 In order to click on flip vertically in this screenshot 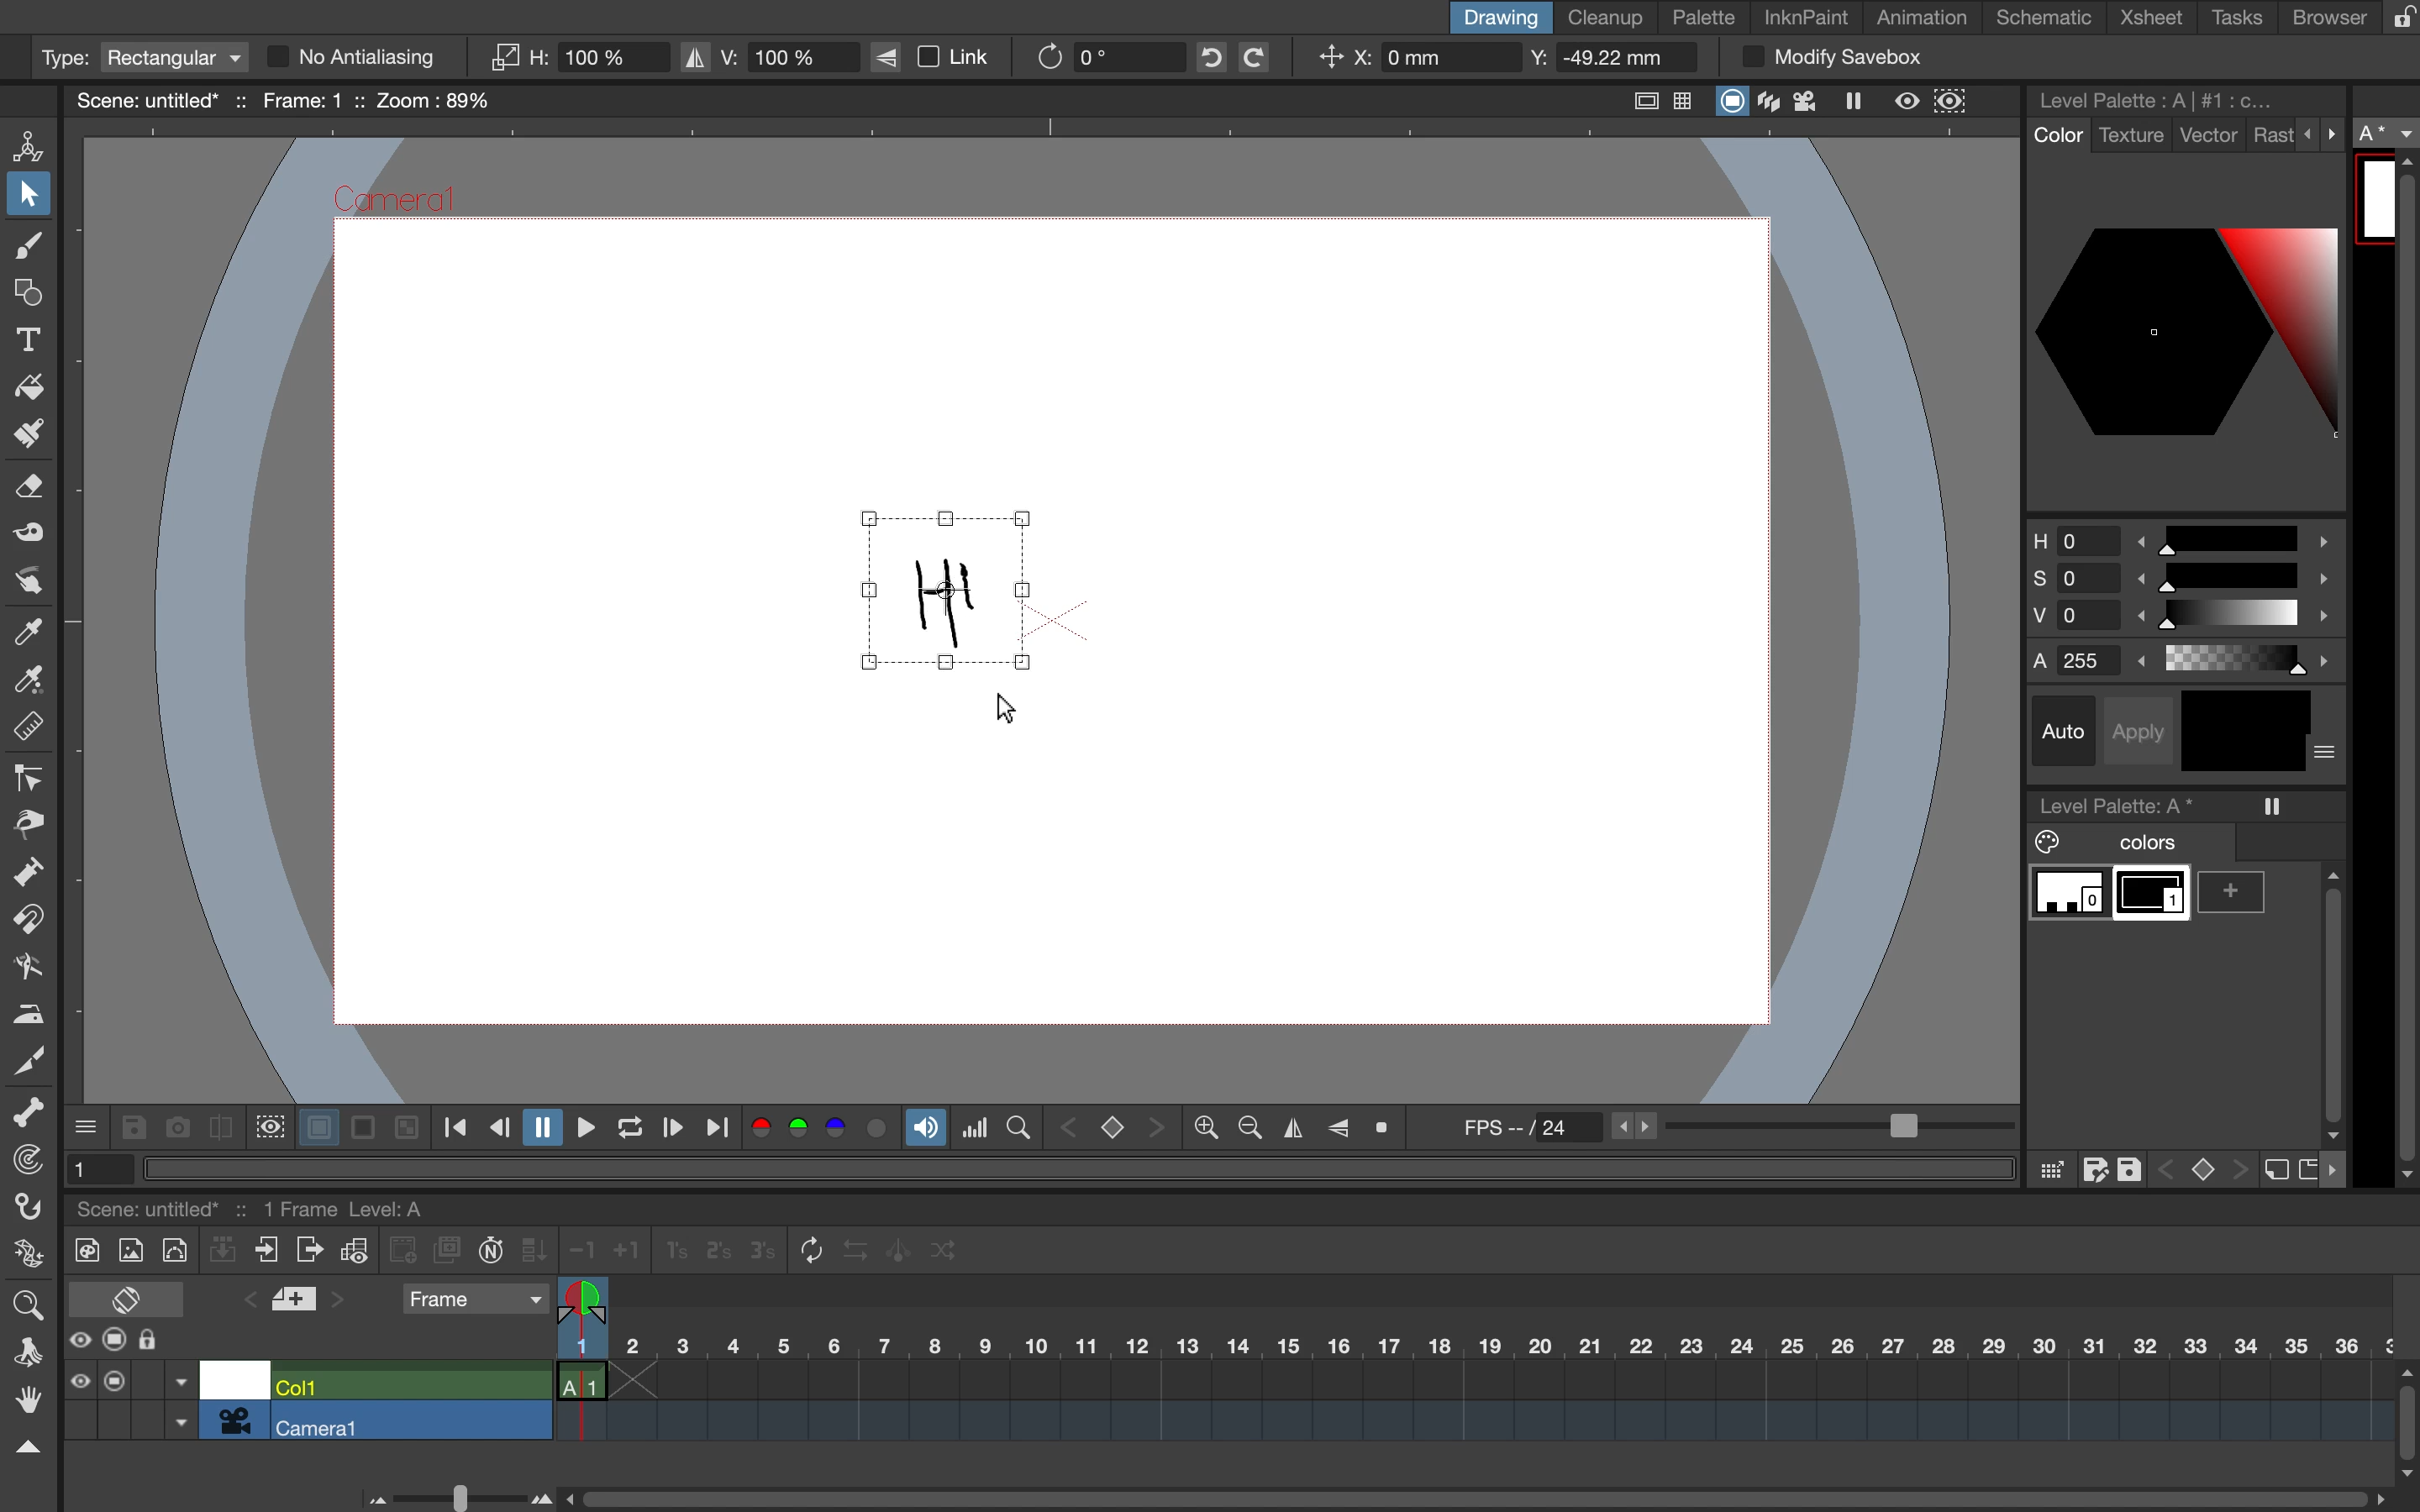, I will do `click(1339, 1125)`.